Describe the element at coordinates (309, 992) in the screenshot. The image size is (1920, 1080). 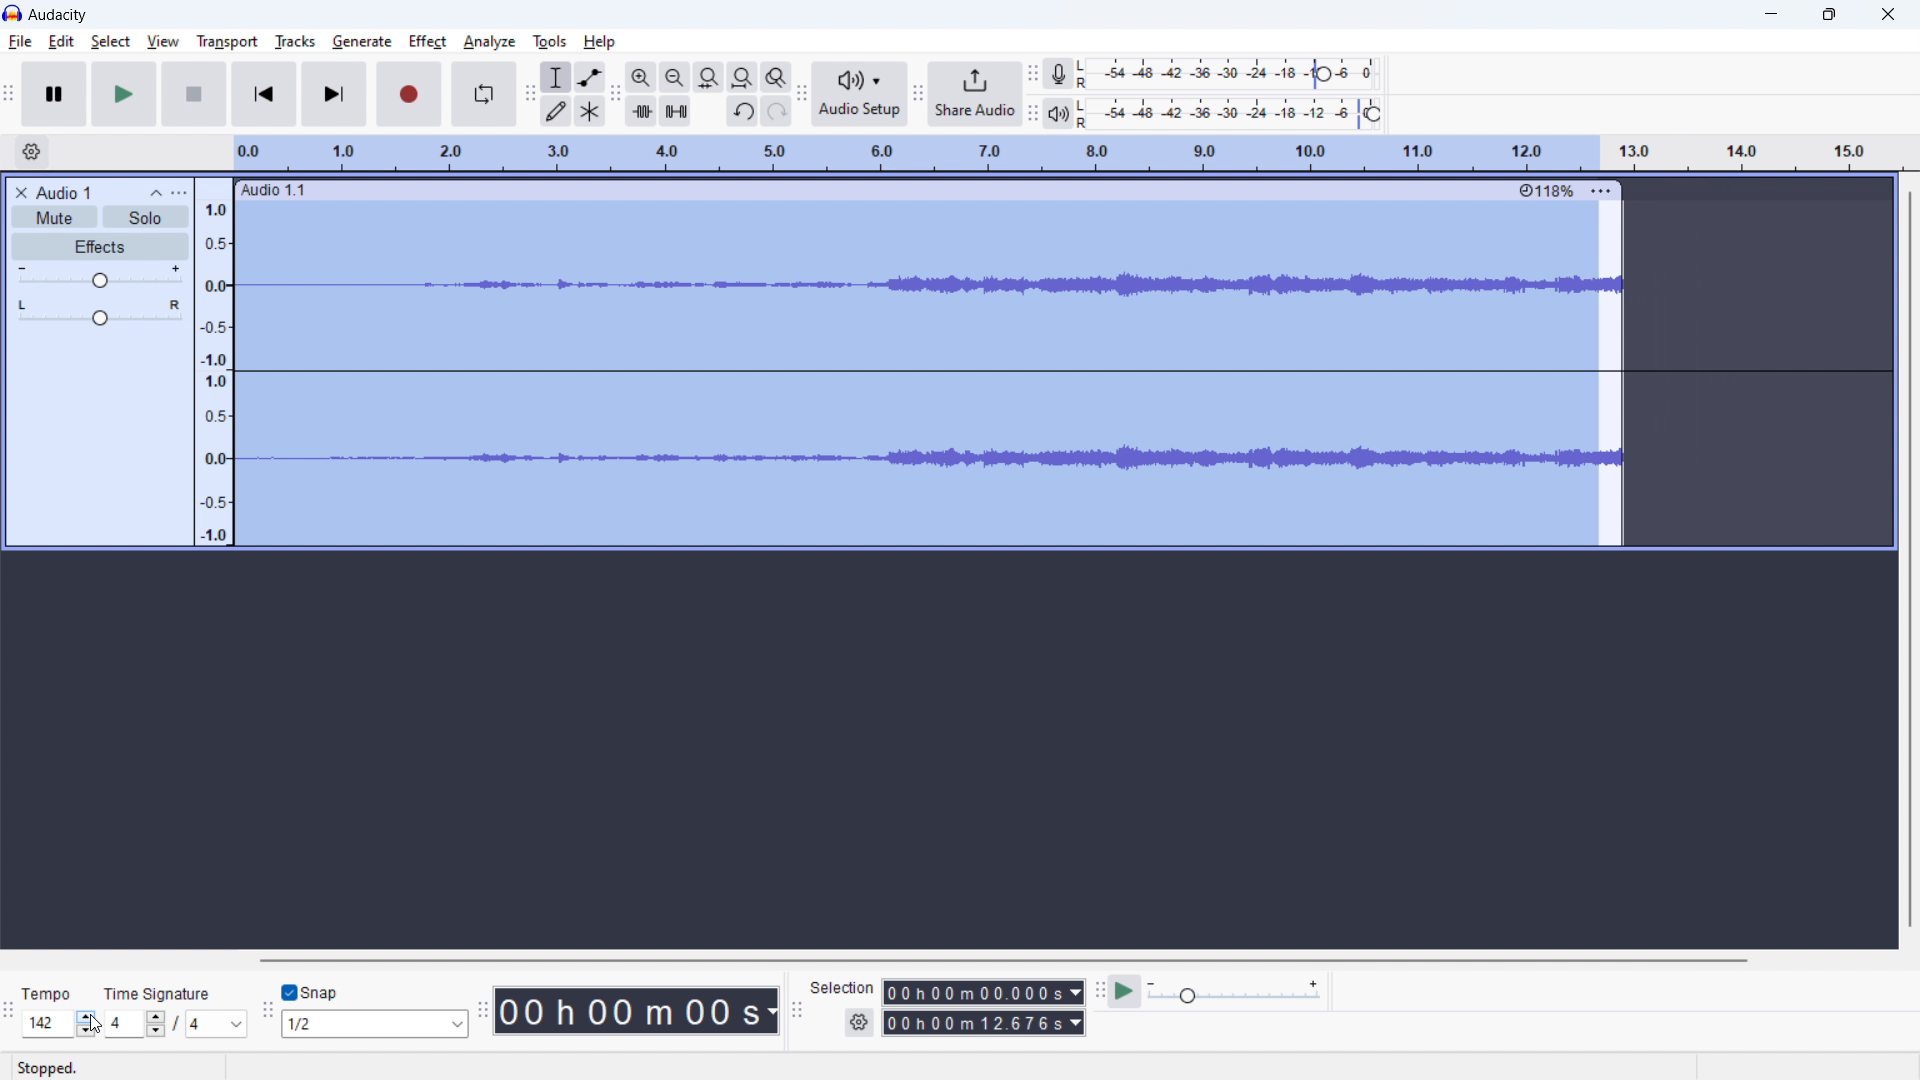
I see `toggle snap` at that location.